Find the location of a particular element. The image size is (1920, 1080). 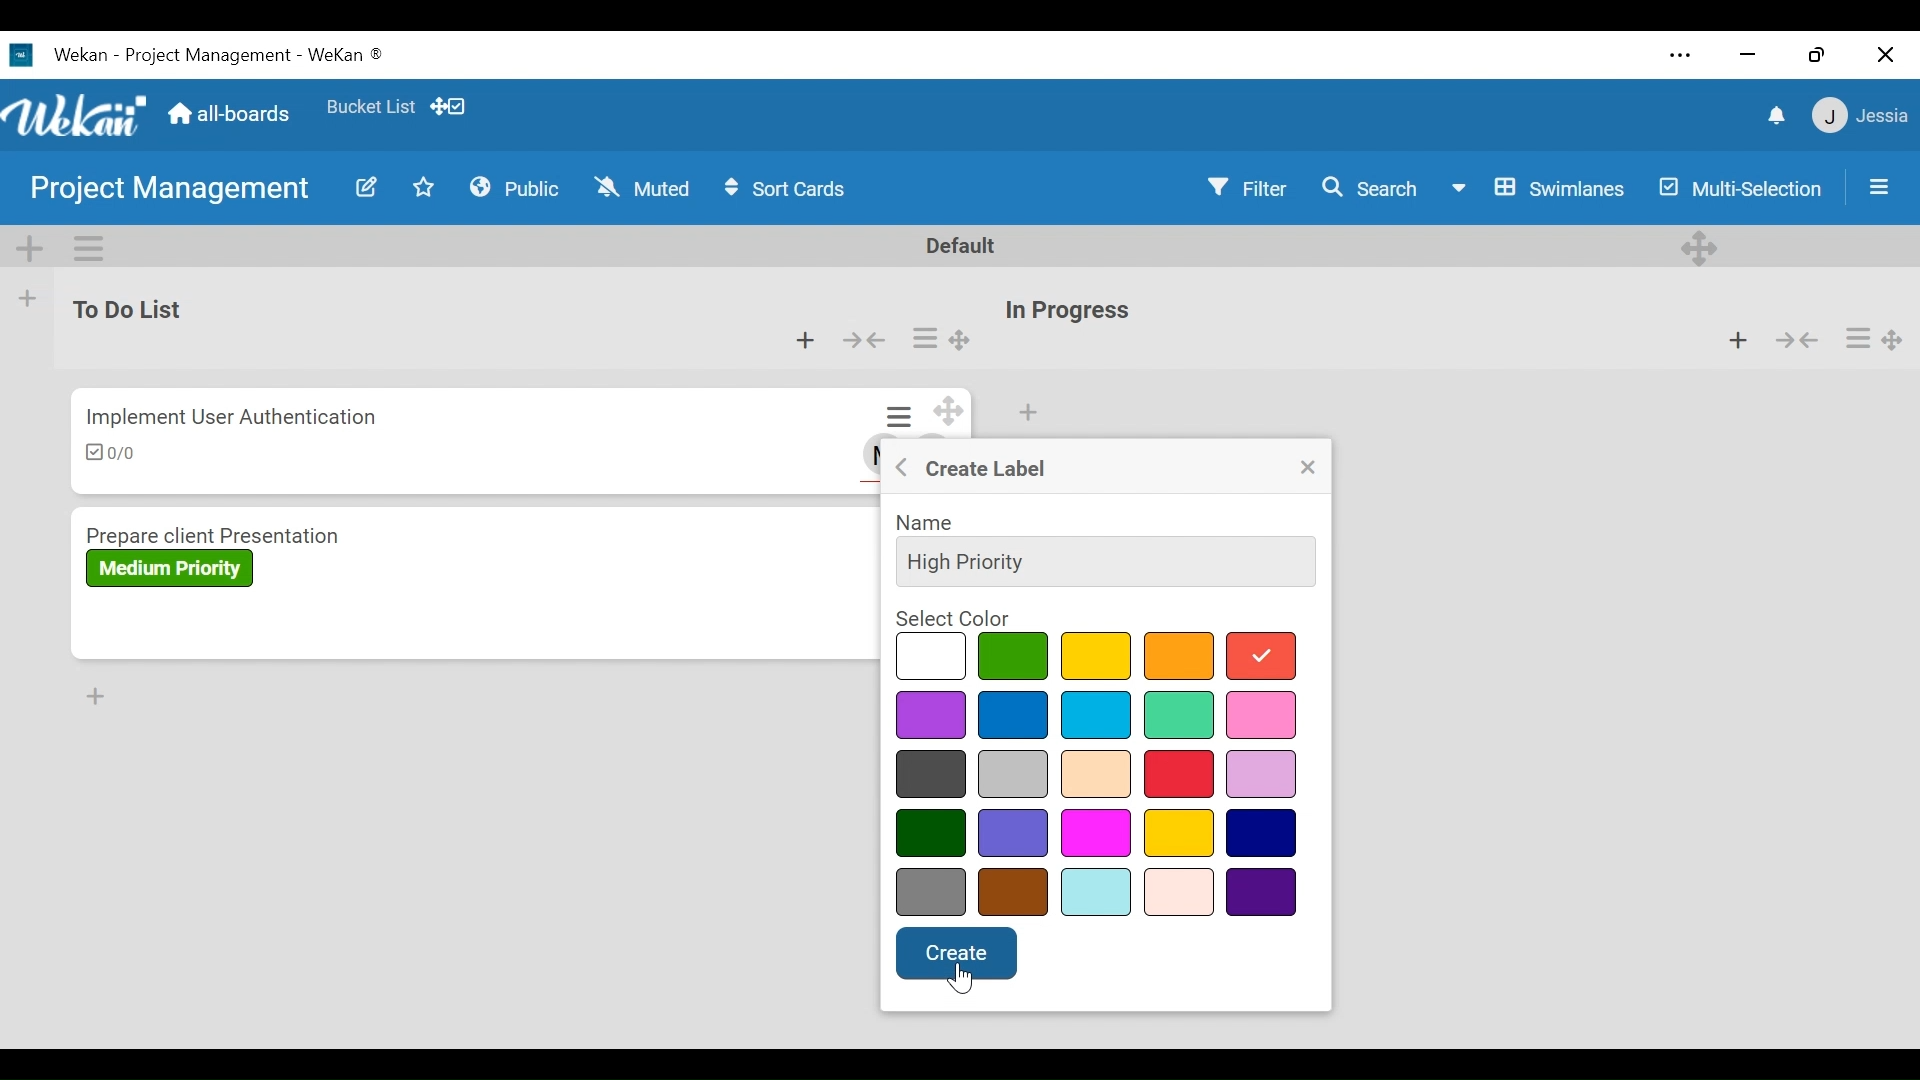

Add Swimlane is located at coordinates (29, 245).